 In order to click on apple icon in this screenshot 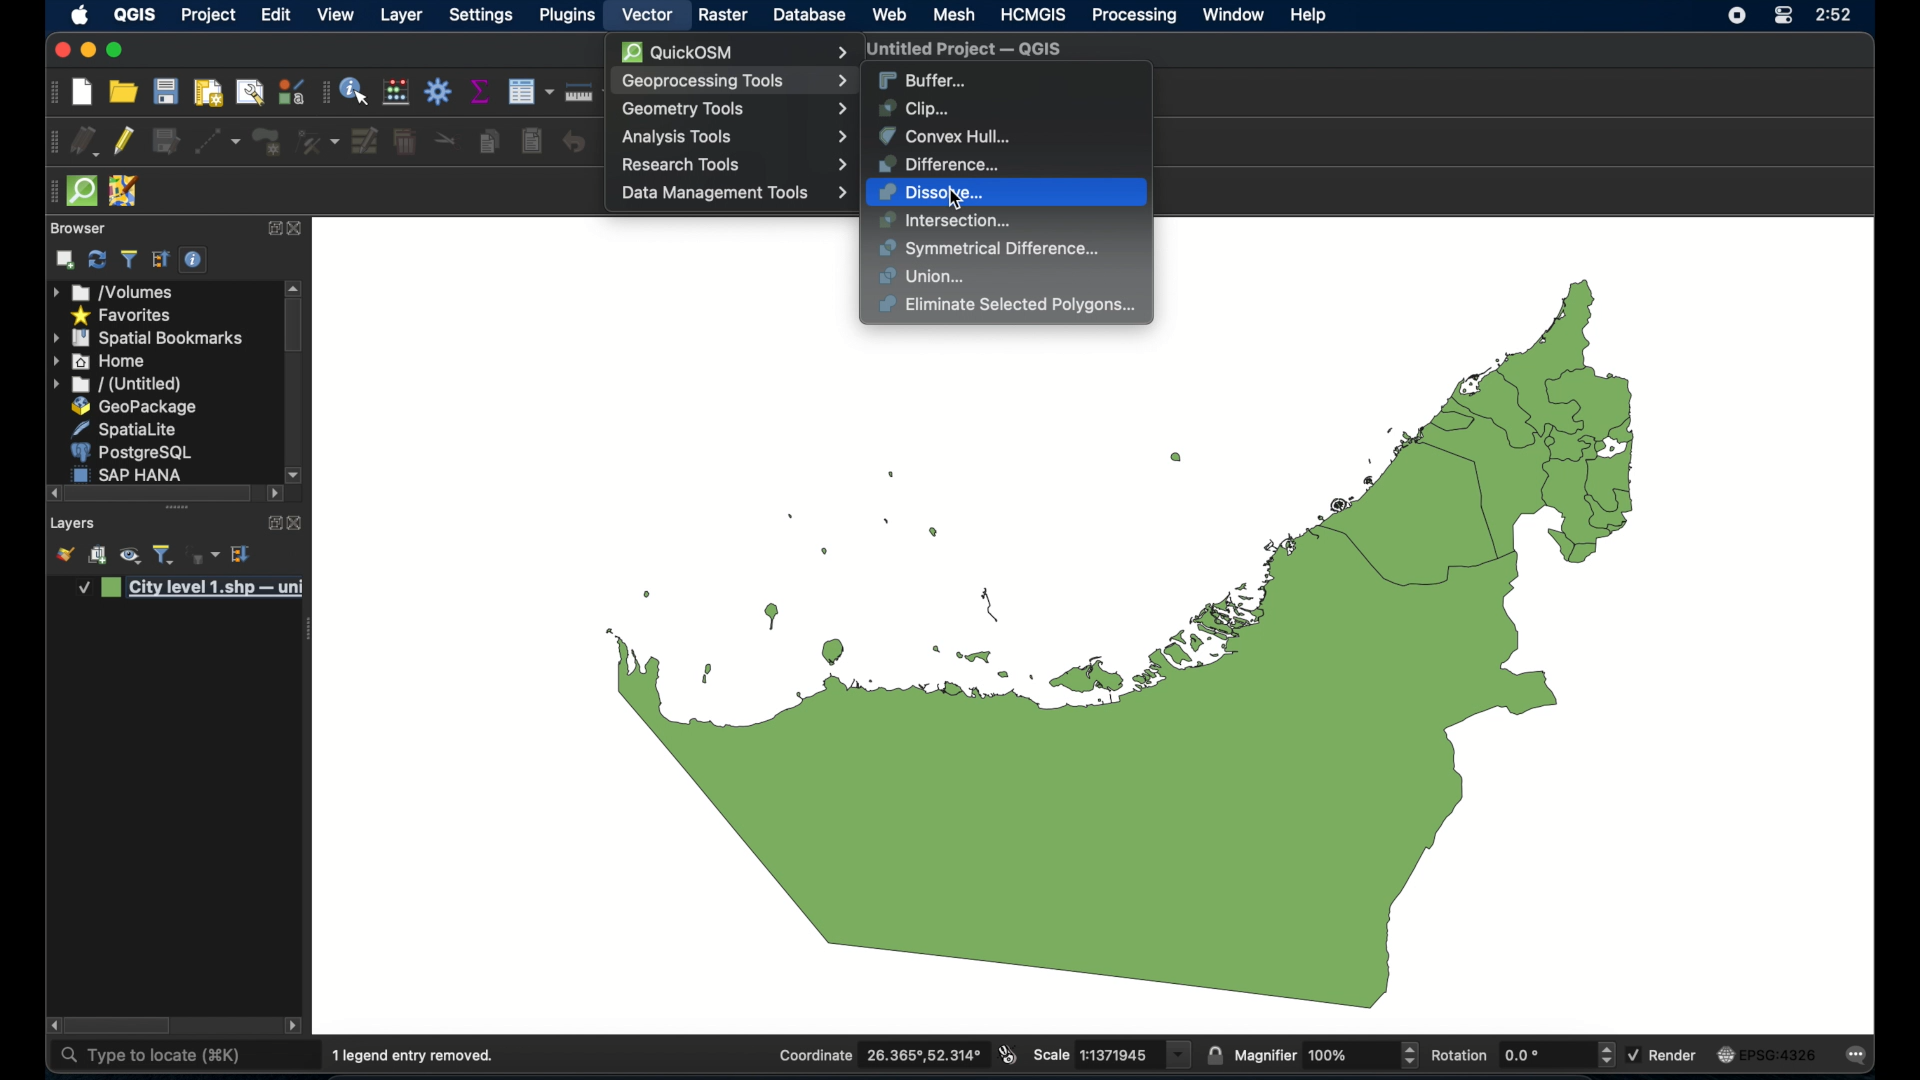, I will do `click(81, 15)`.